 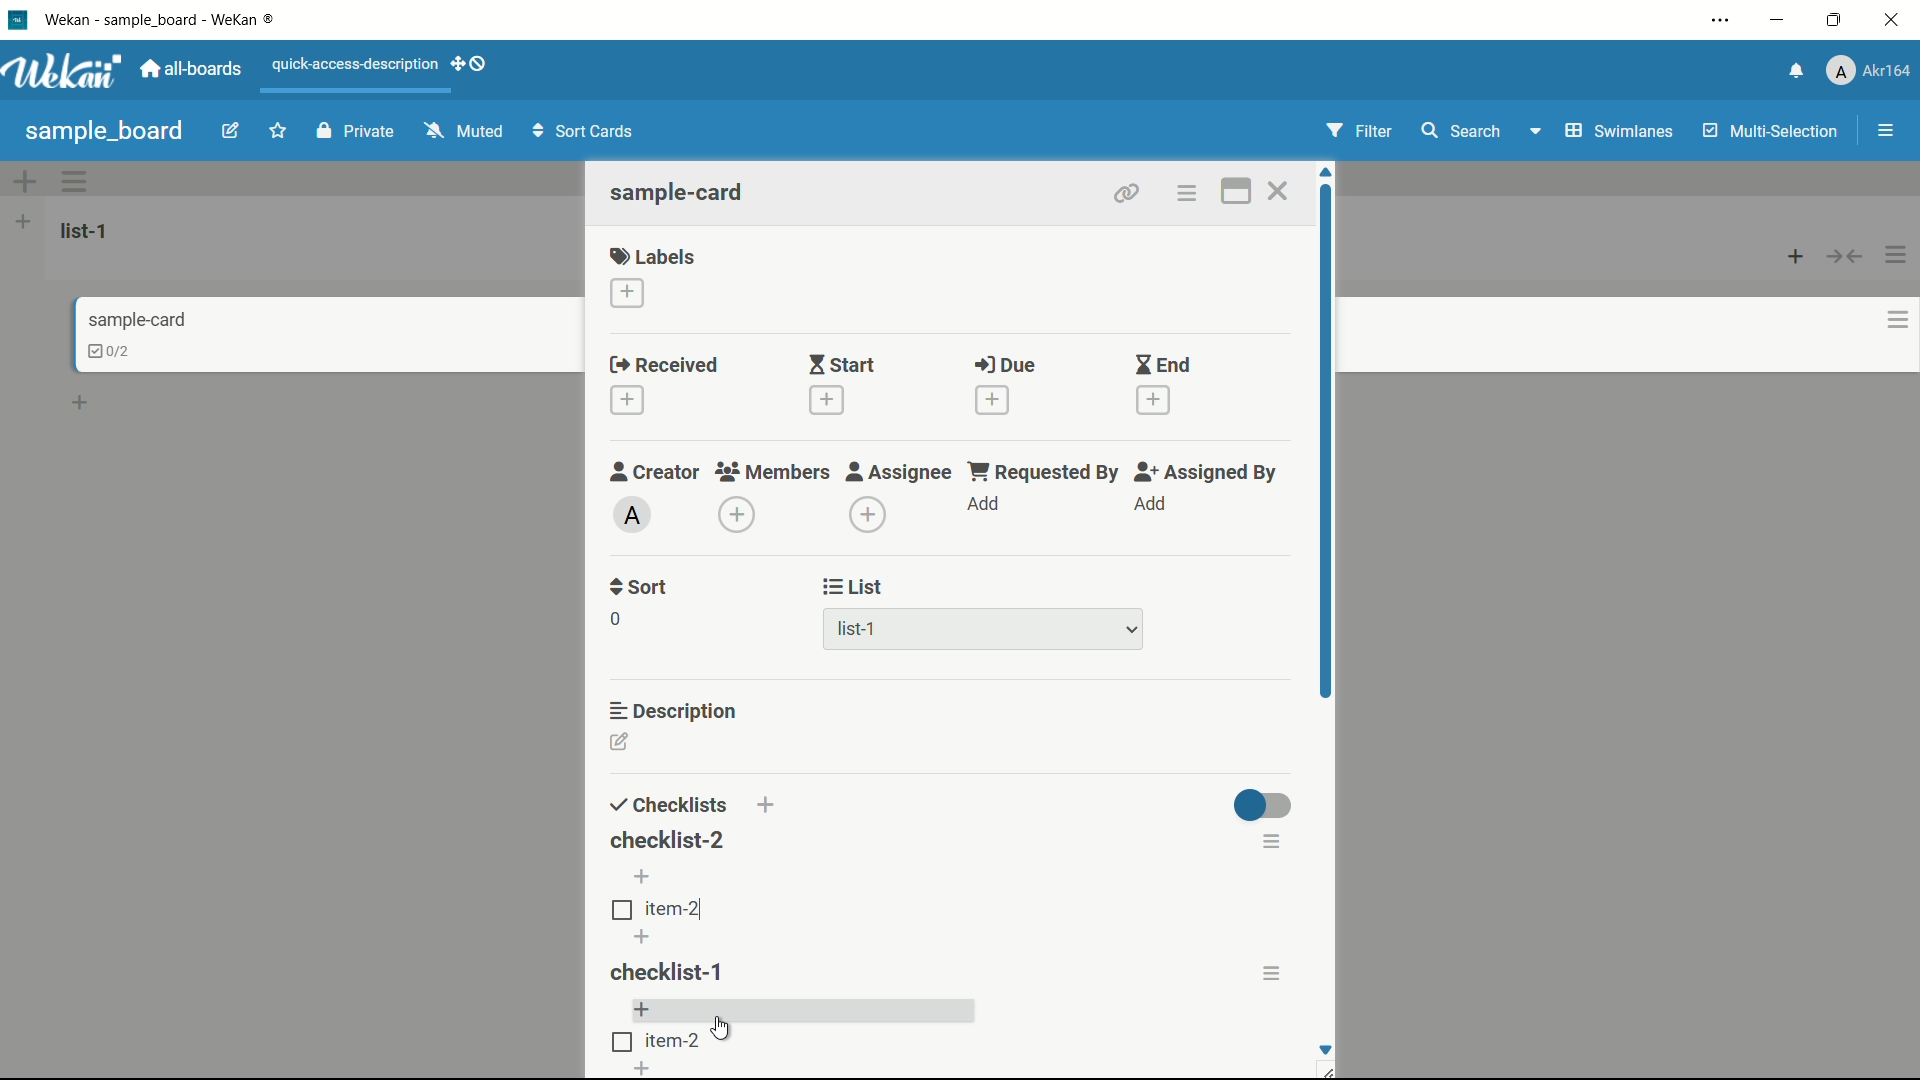 I want to click on multi selection, so click(x=1773, y=133).